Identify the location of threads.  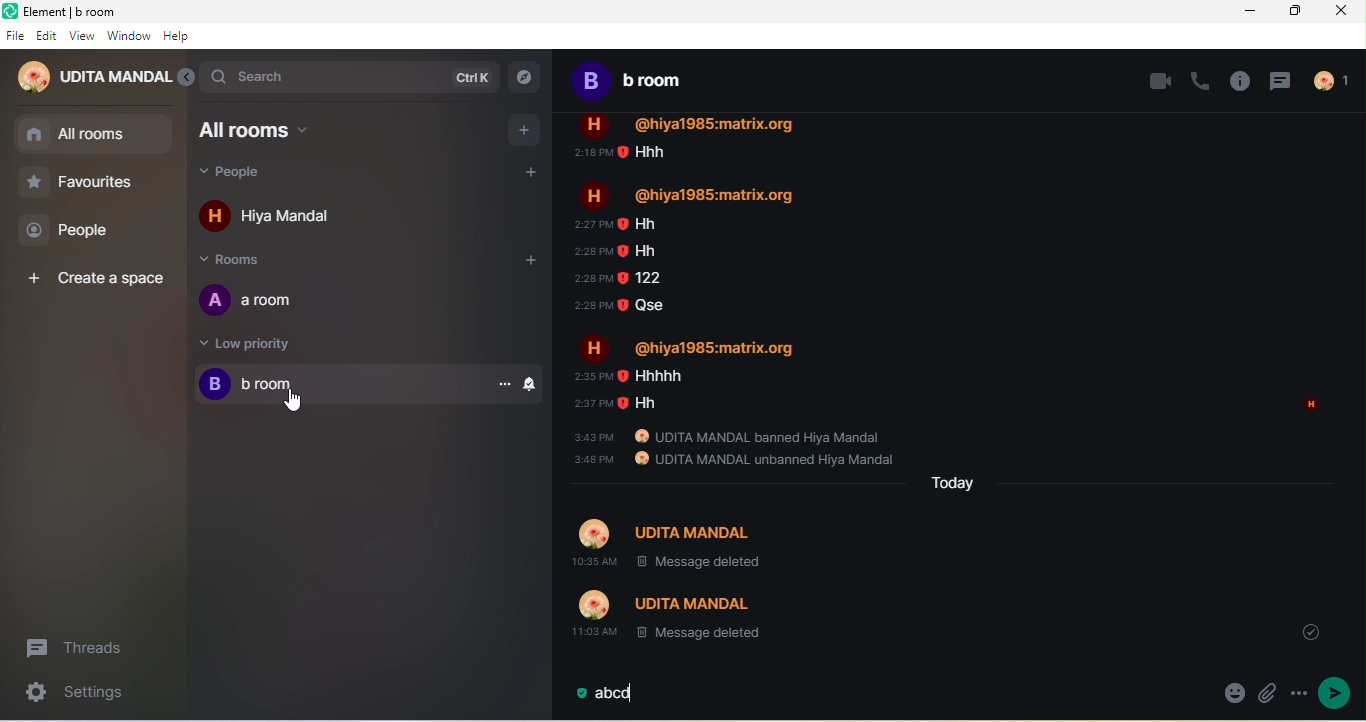
(88, 643).